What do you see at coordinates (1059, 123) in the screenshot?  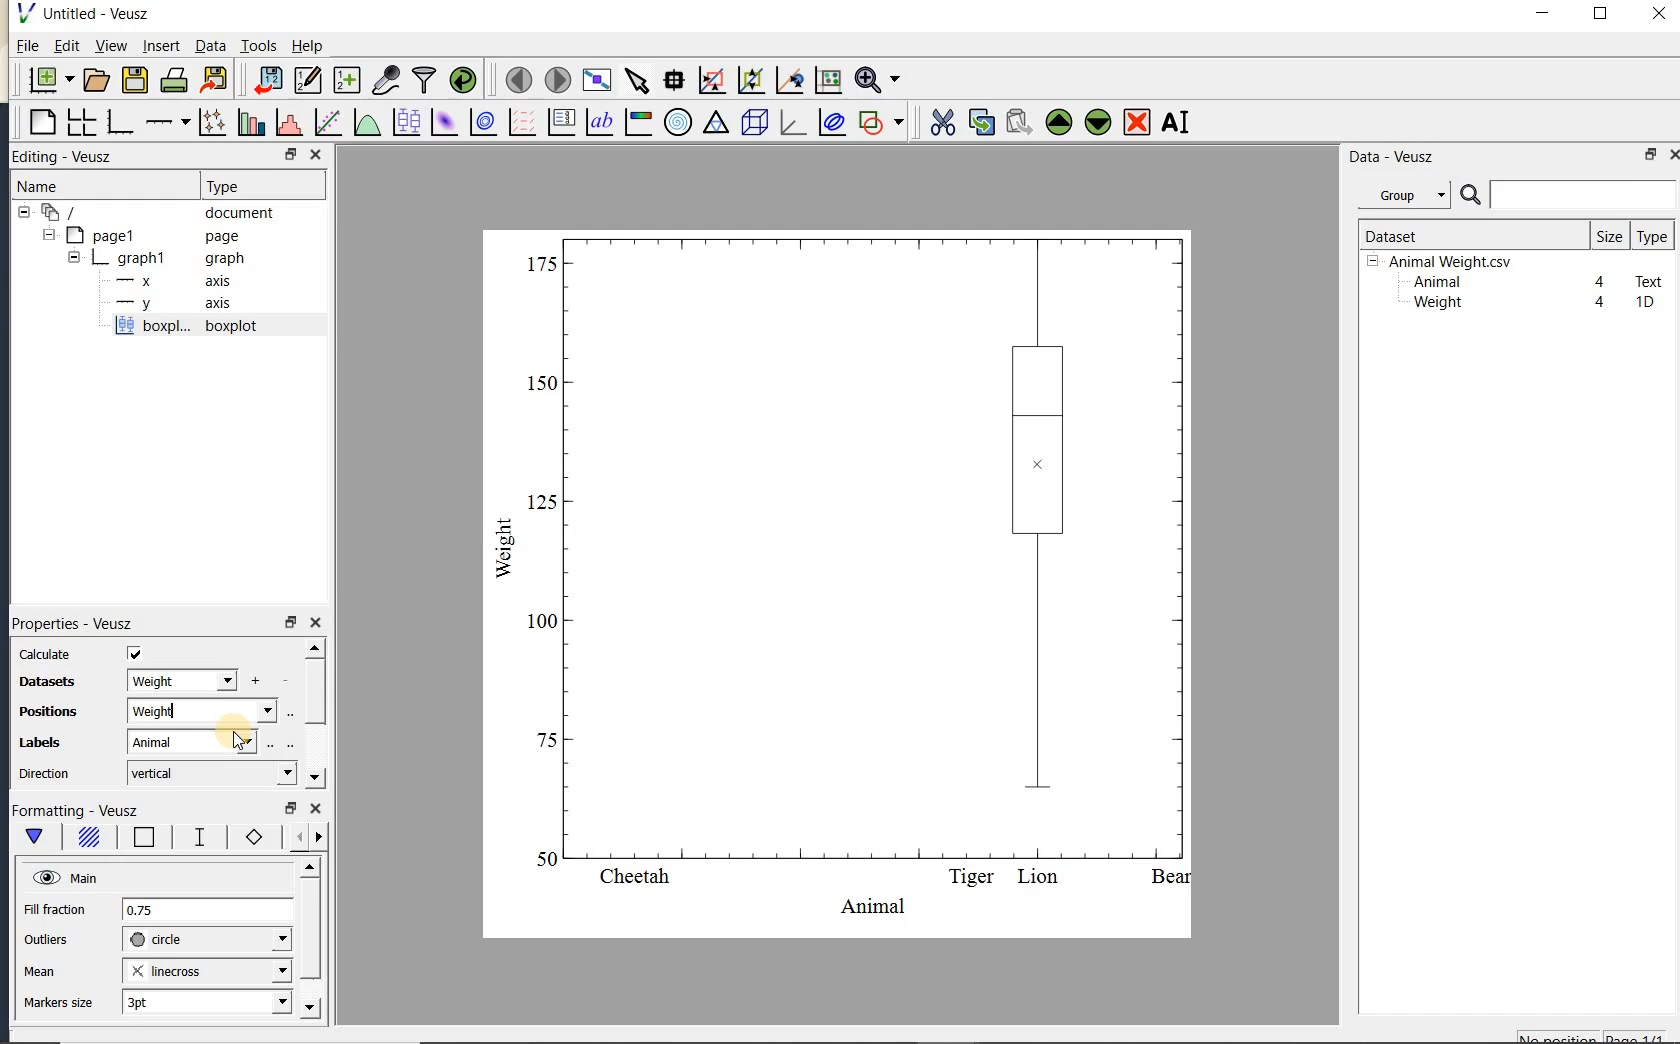 I see `move the selected widget up` at bounding box center [1059, 123].